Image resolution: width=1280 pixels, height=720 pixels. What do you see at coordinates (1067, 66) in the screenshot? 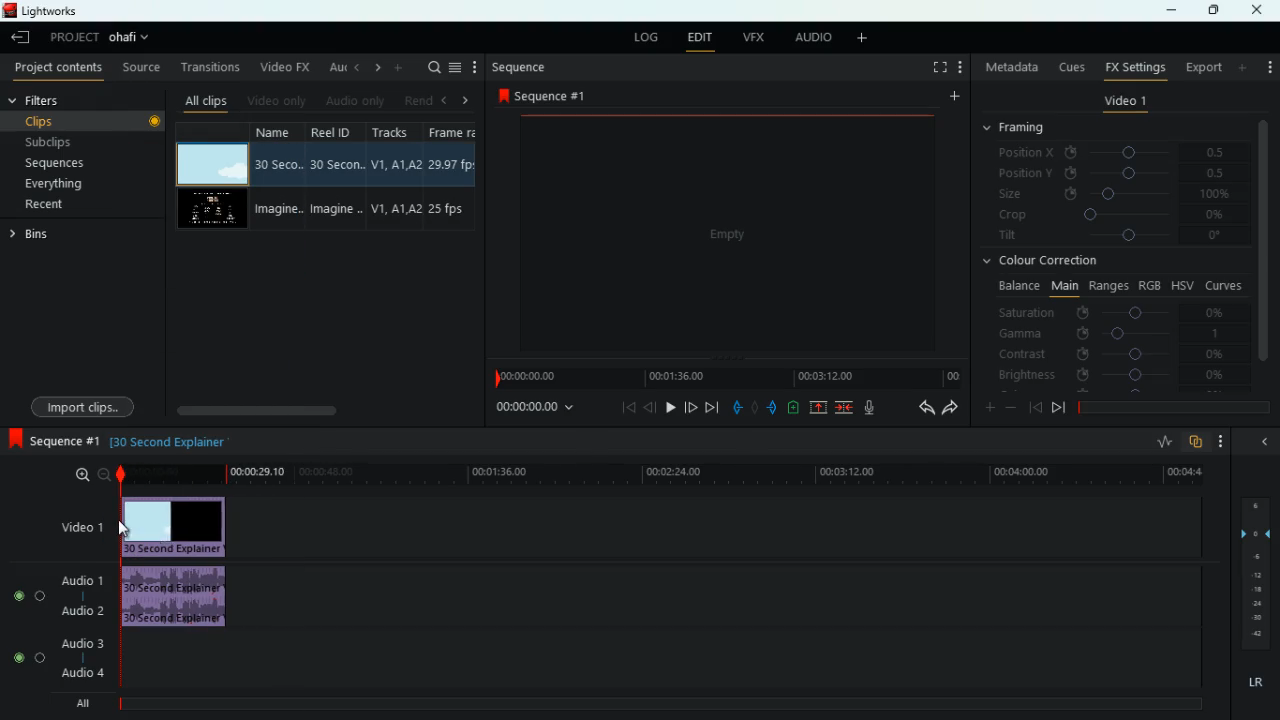
I see `cues` at bounding box center [1067, 66].